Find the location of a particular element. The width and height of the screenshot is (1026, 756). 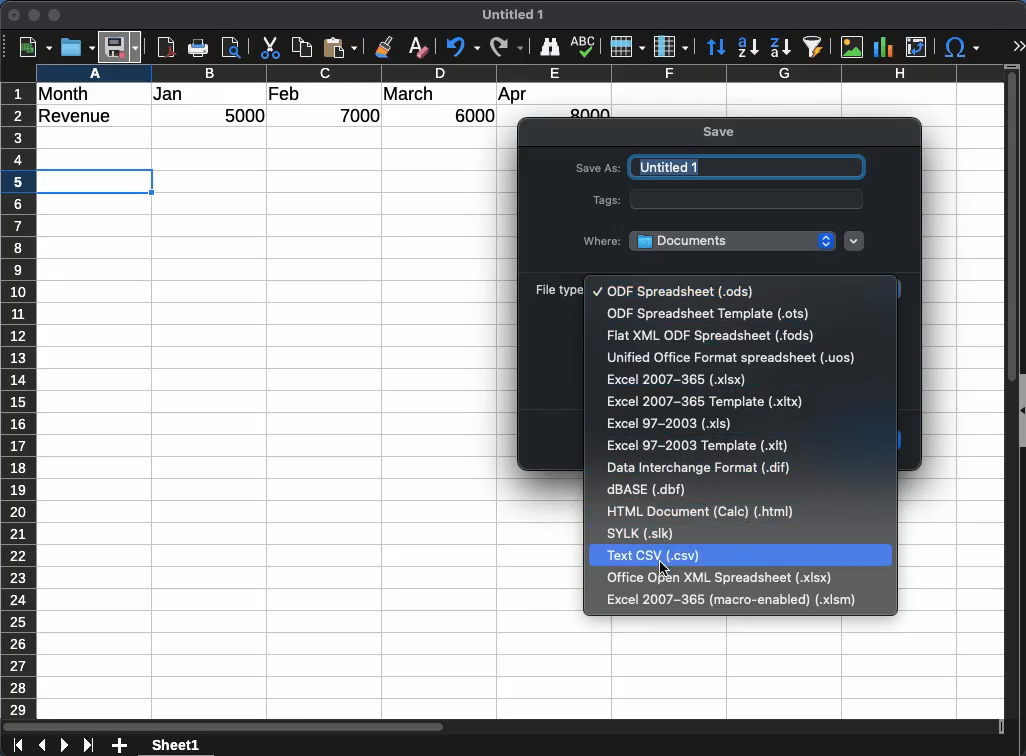

Excel 2007-362 is located at coordinates (672, 380).